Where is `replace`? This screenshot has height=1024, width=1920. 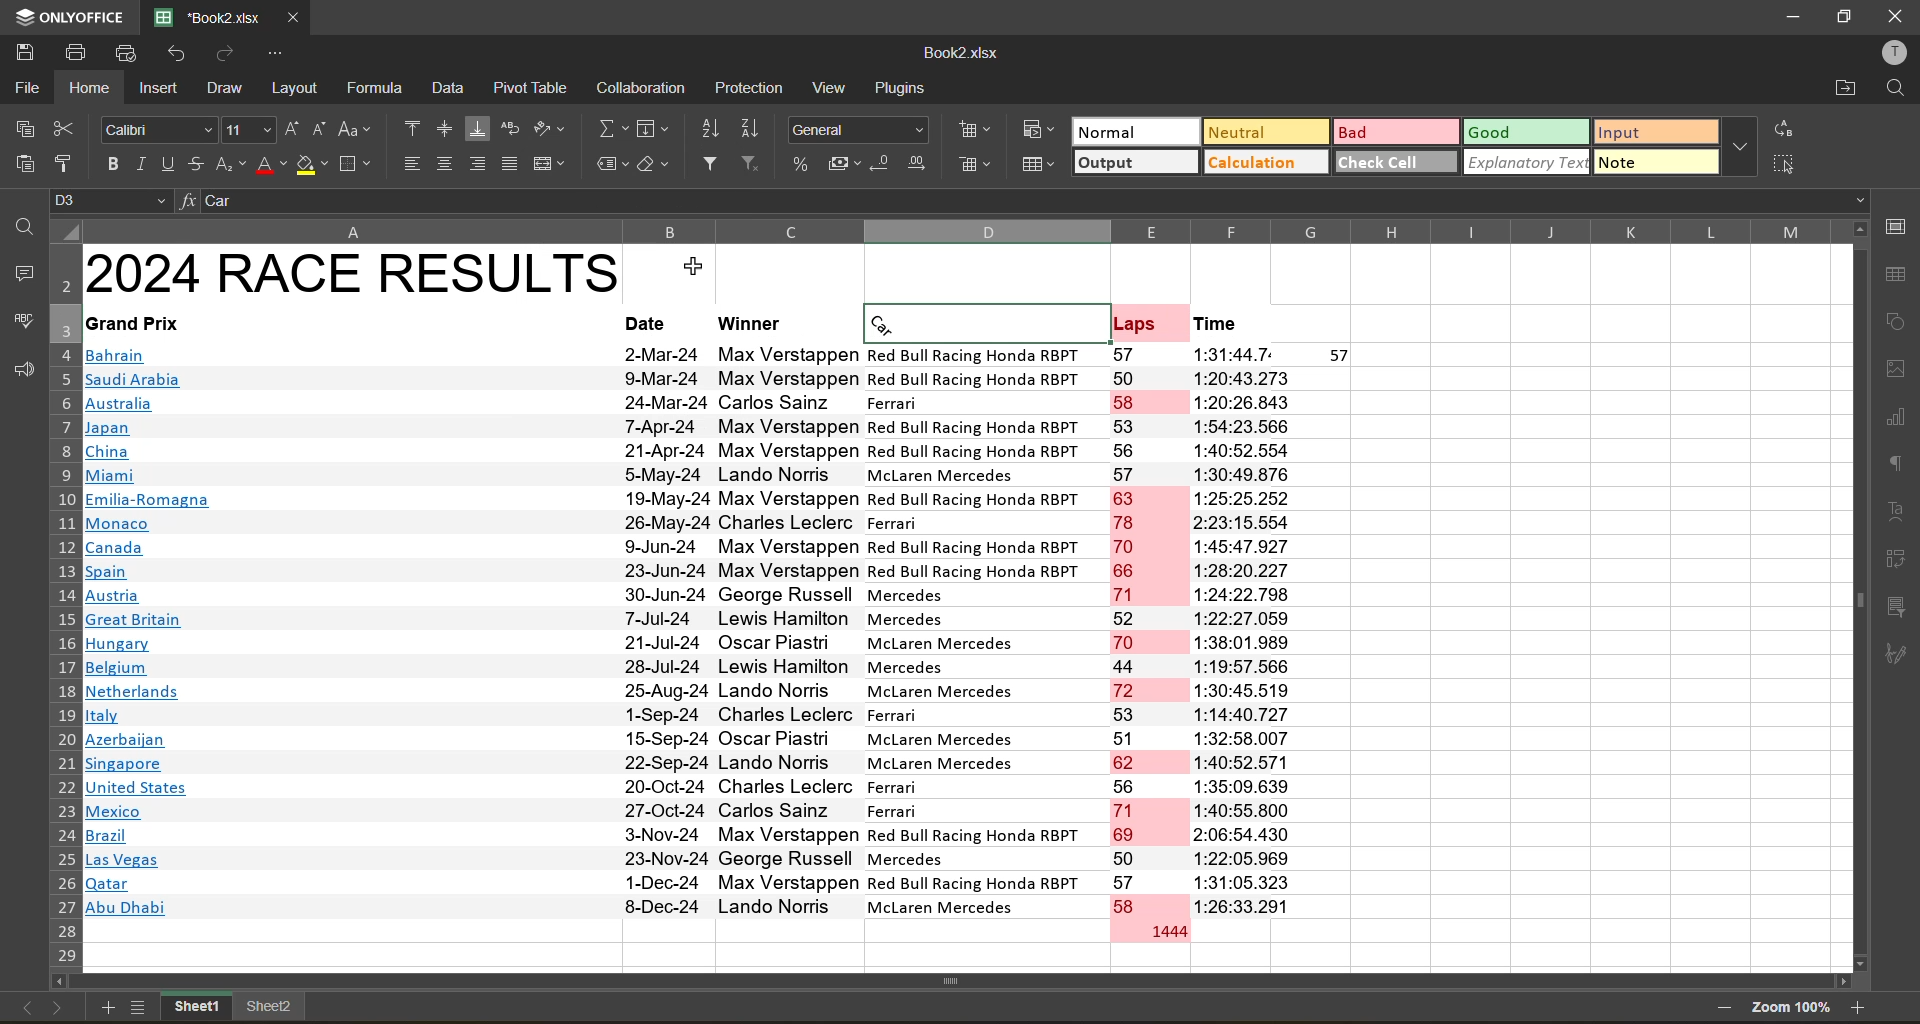
replace is located at coordinates (1782, 129).